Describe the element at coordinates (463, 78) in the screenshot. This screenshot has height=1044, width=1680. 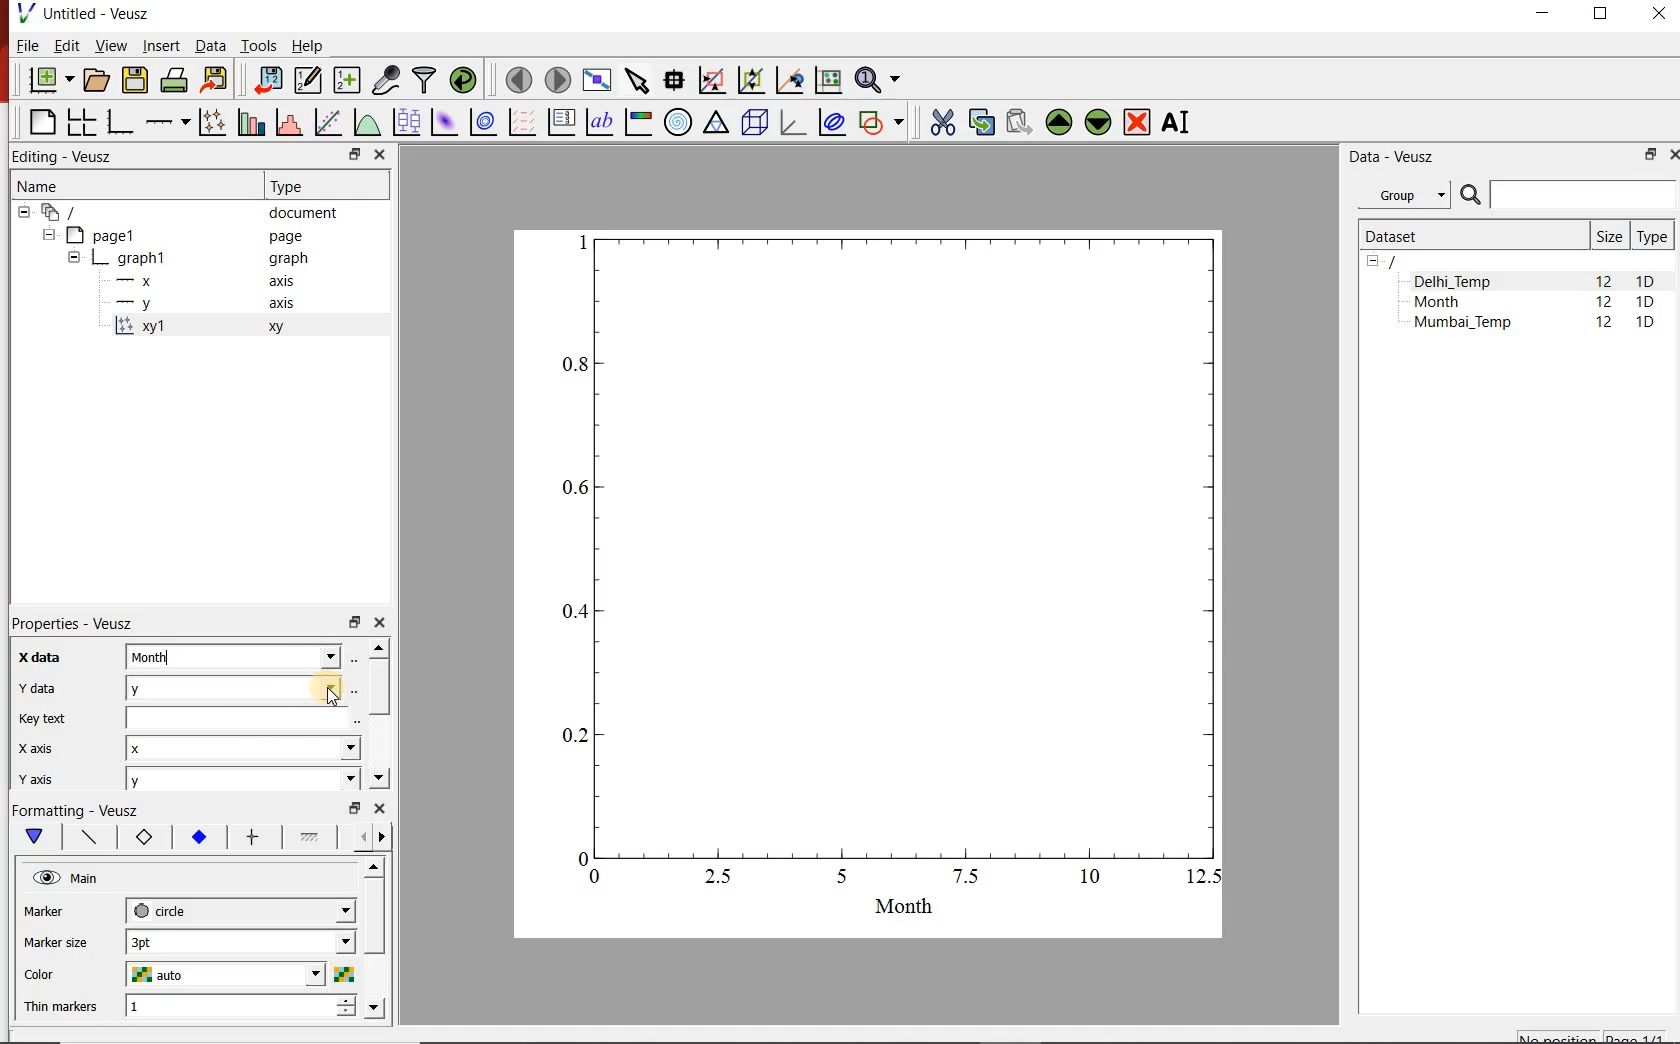
I see `reload linked datasets` at that location.